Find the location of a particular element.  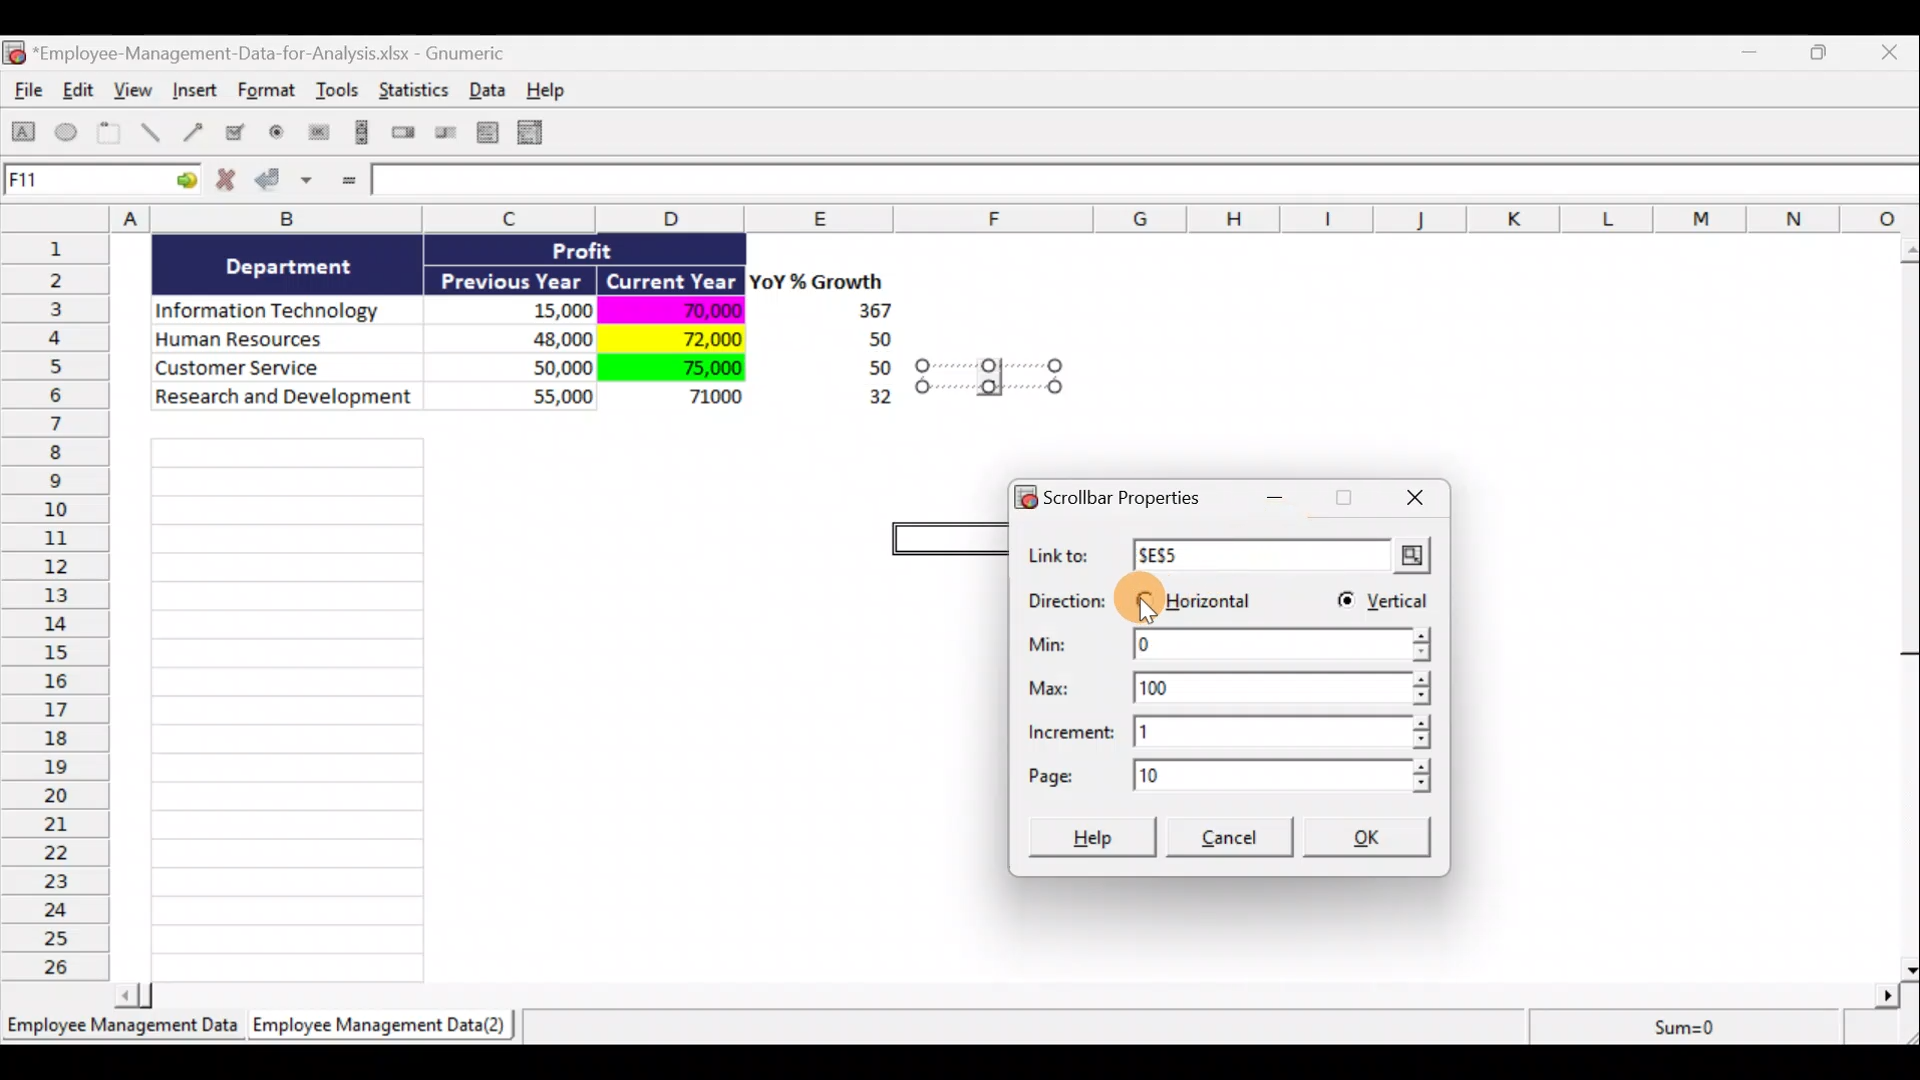

Maximum value is located at coordinates (1239, 684).